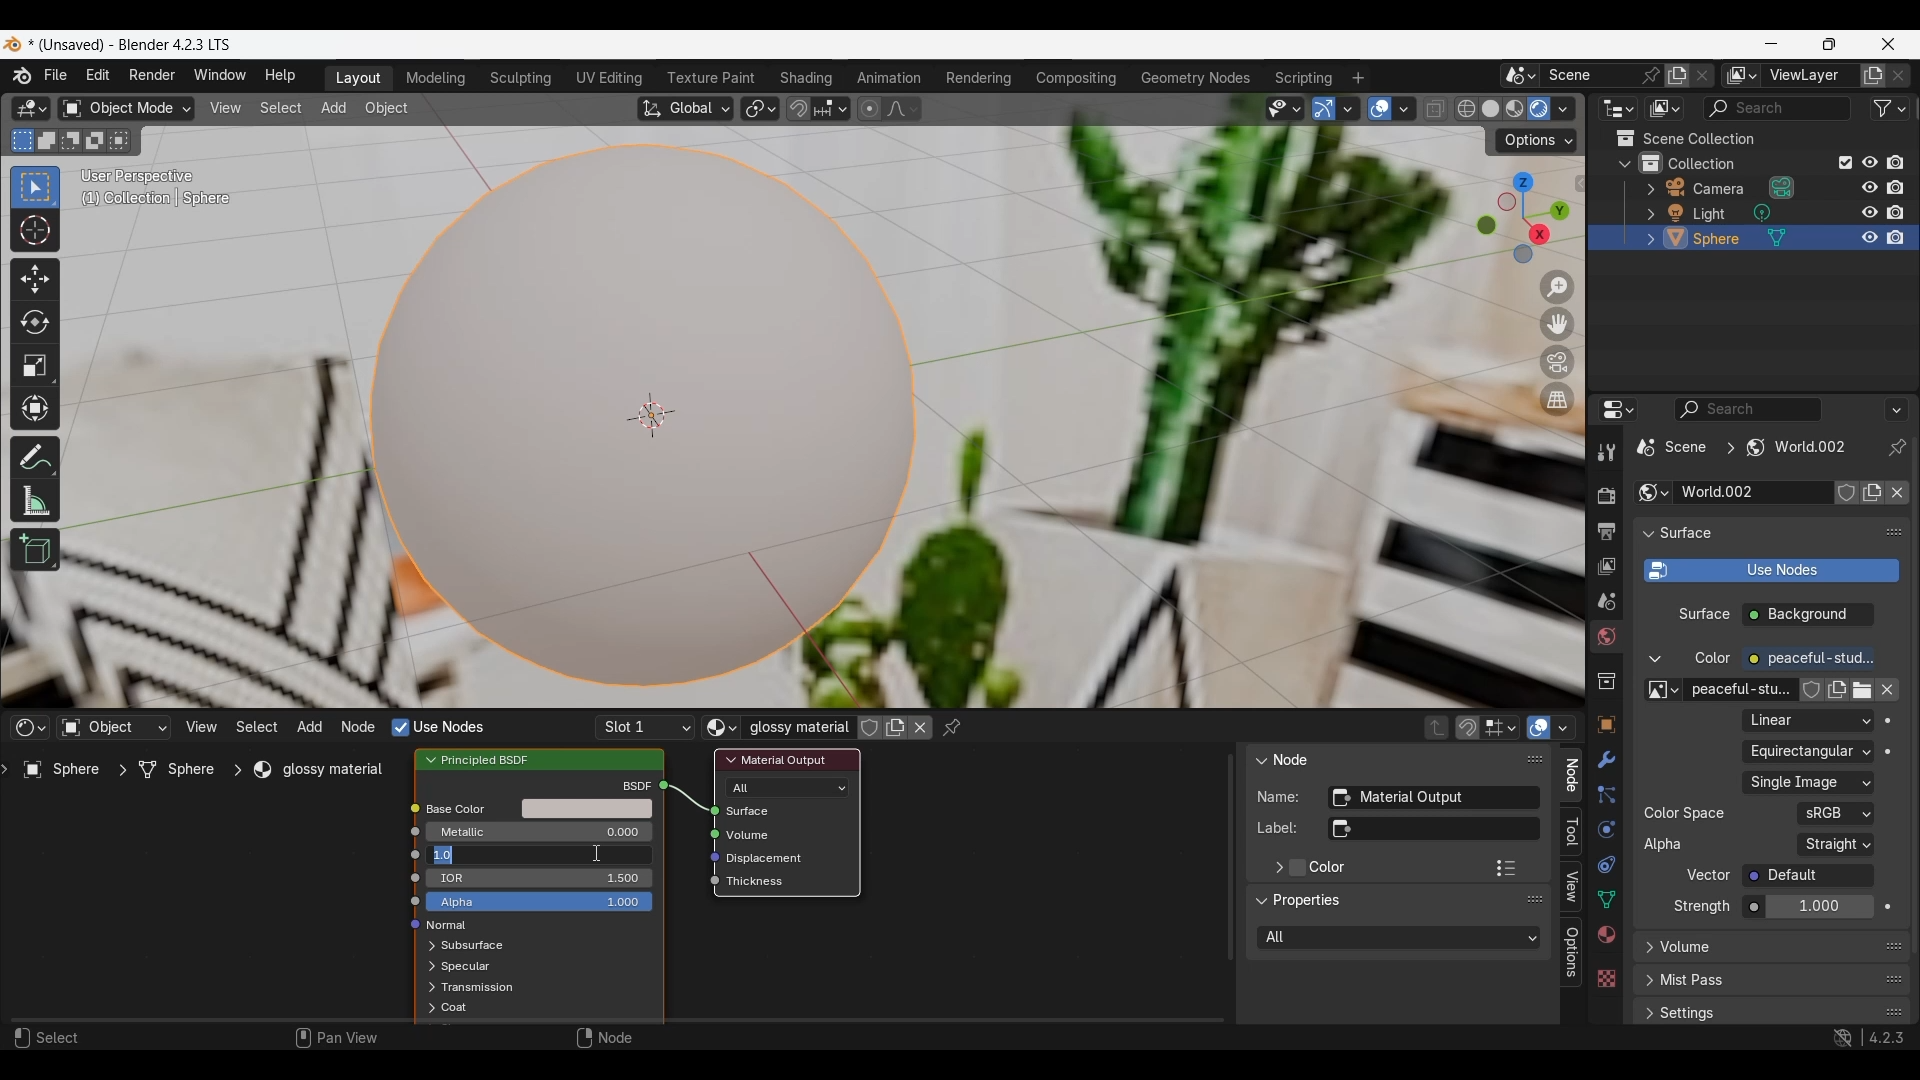  What do you see at coordinates (1895, 979) in the screenshot?
I see `Float mist pass` at bounding box center [1895, 979].